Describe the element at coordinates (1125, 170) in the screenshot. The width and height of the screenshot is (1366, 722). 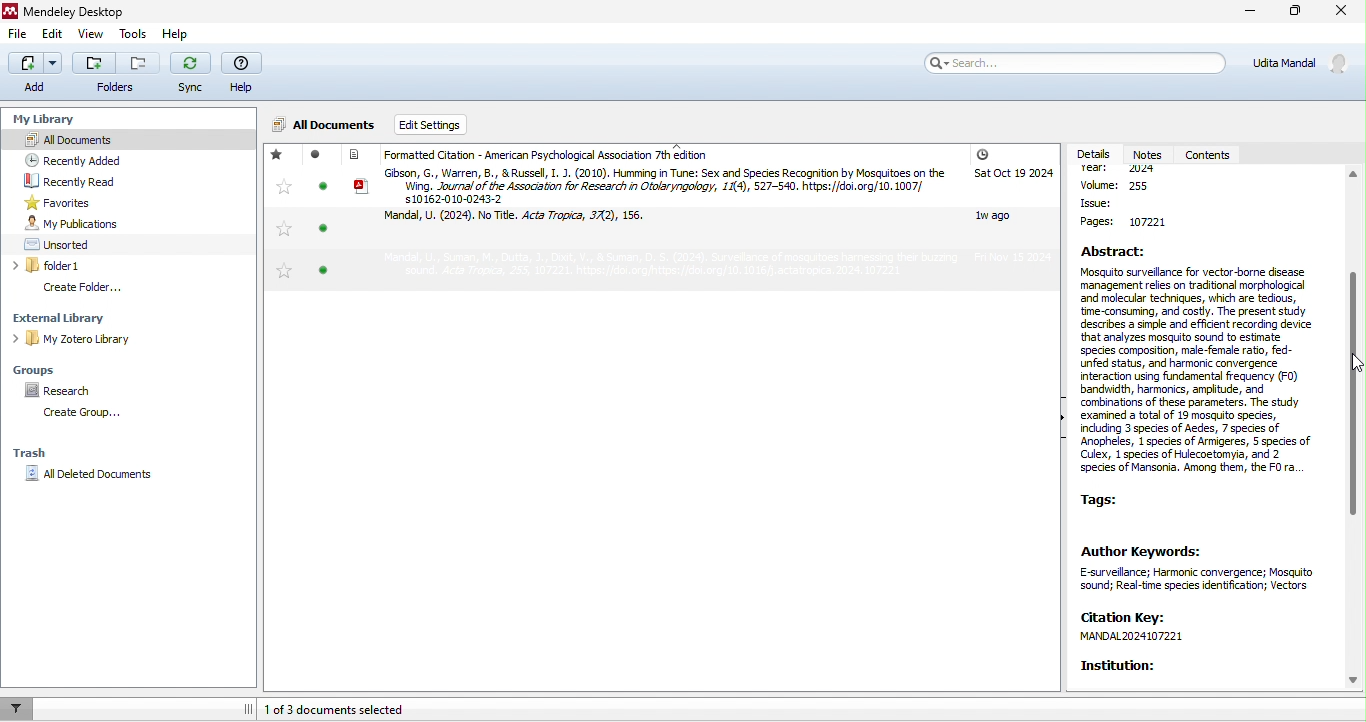
I see `year` at that location.